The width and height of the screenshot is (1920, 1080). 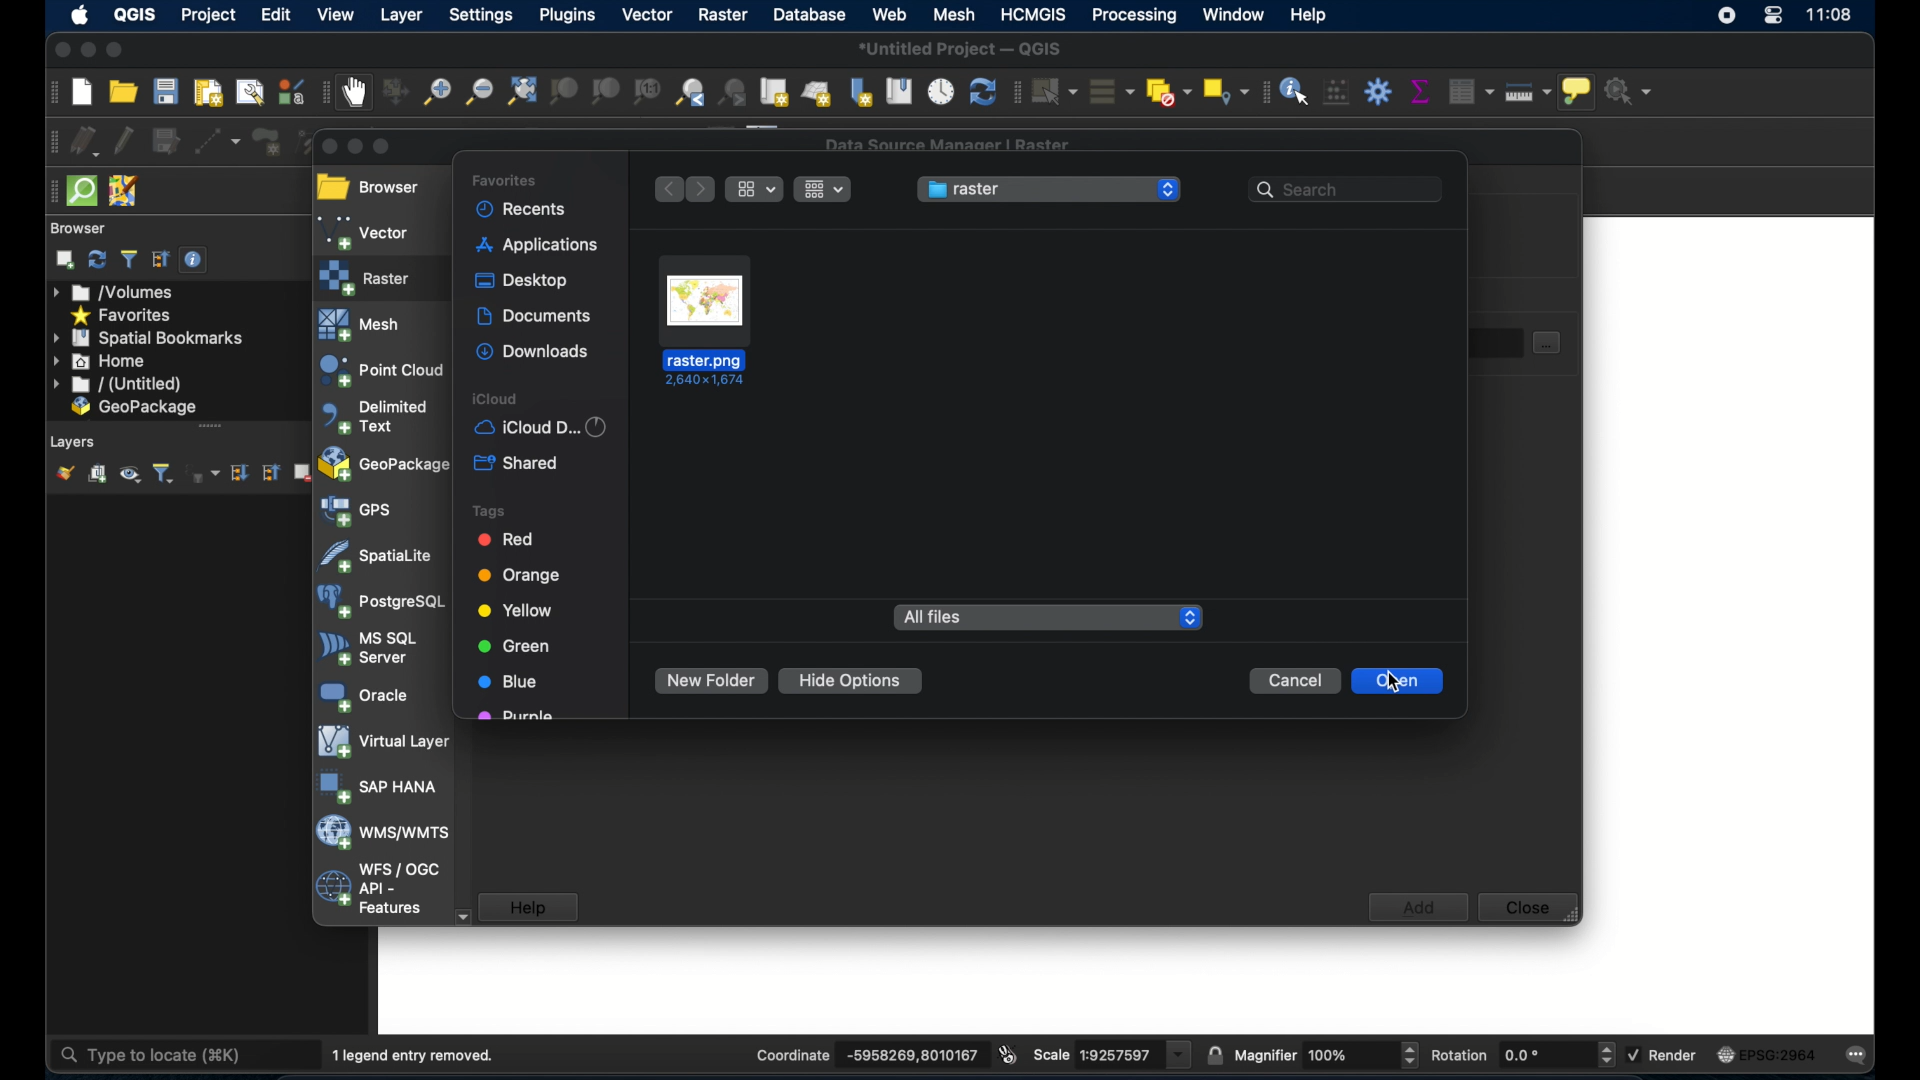 What do you see at coordinates (1579, 94) in the screenshot?
I see `show map tips` at bounding box center [1579, 94].